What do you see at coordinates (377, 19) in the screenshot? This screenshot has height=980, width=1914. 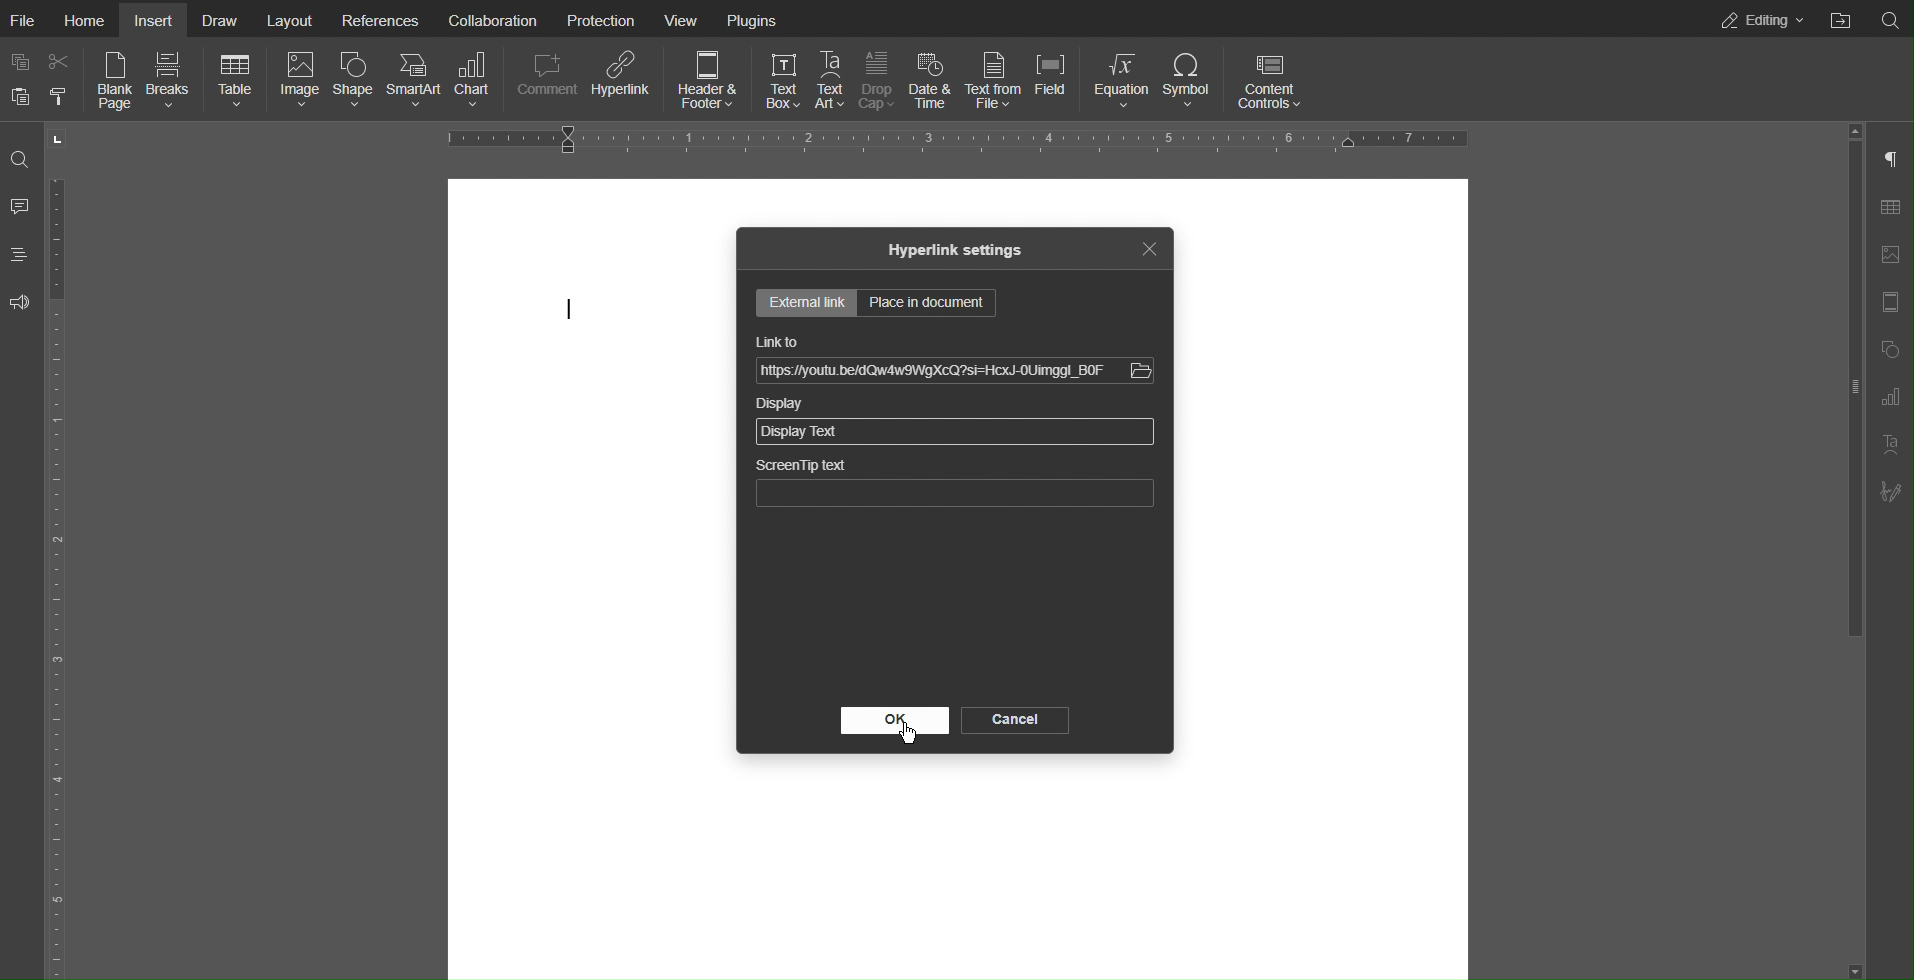 I see `References` at bounding box center [377, 19].